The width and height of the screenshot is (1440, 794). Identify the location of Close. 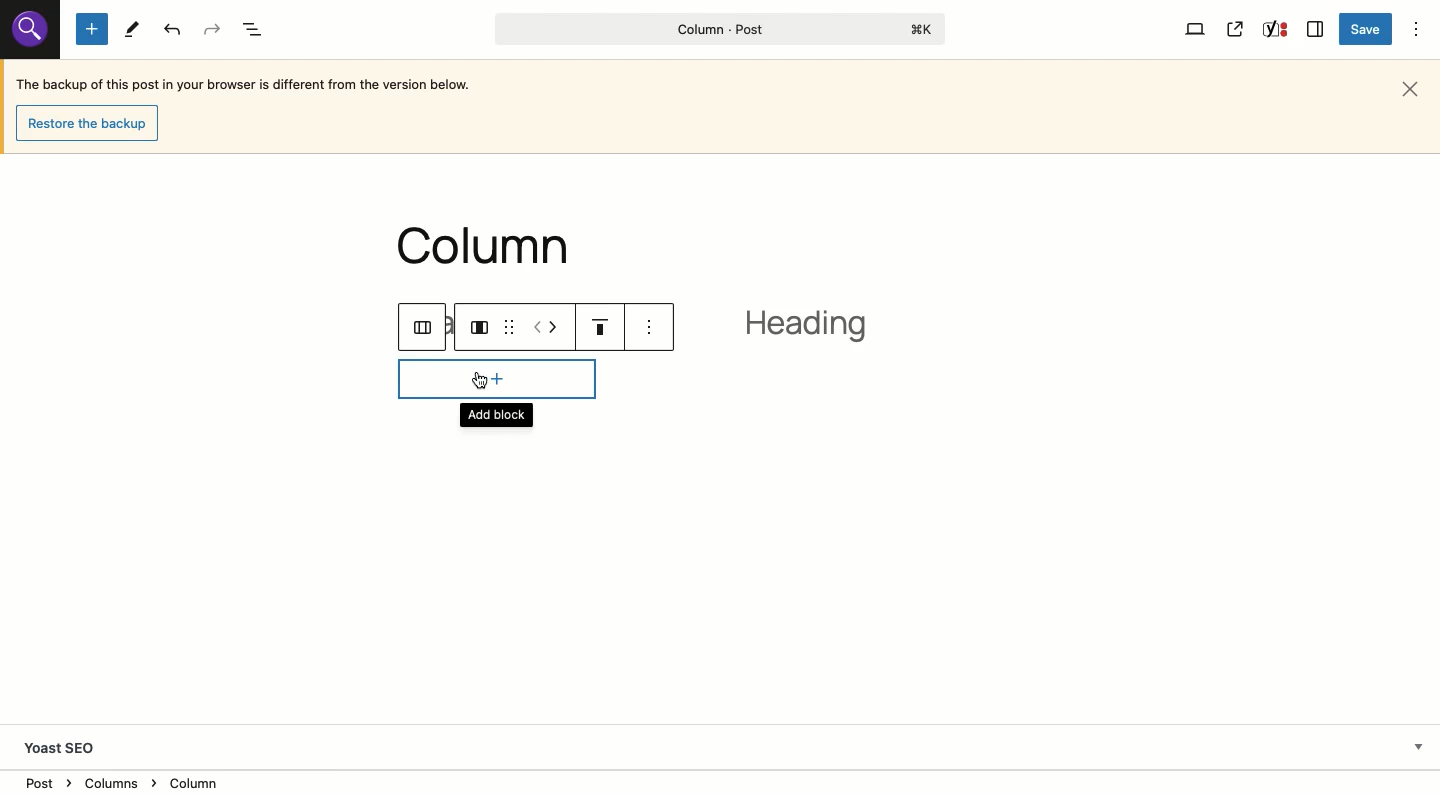
(1414, 87).